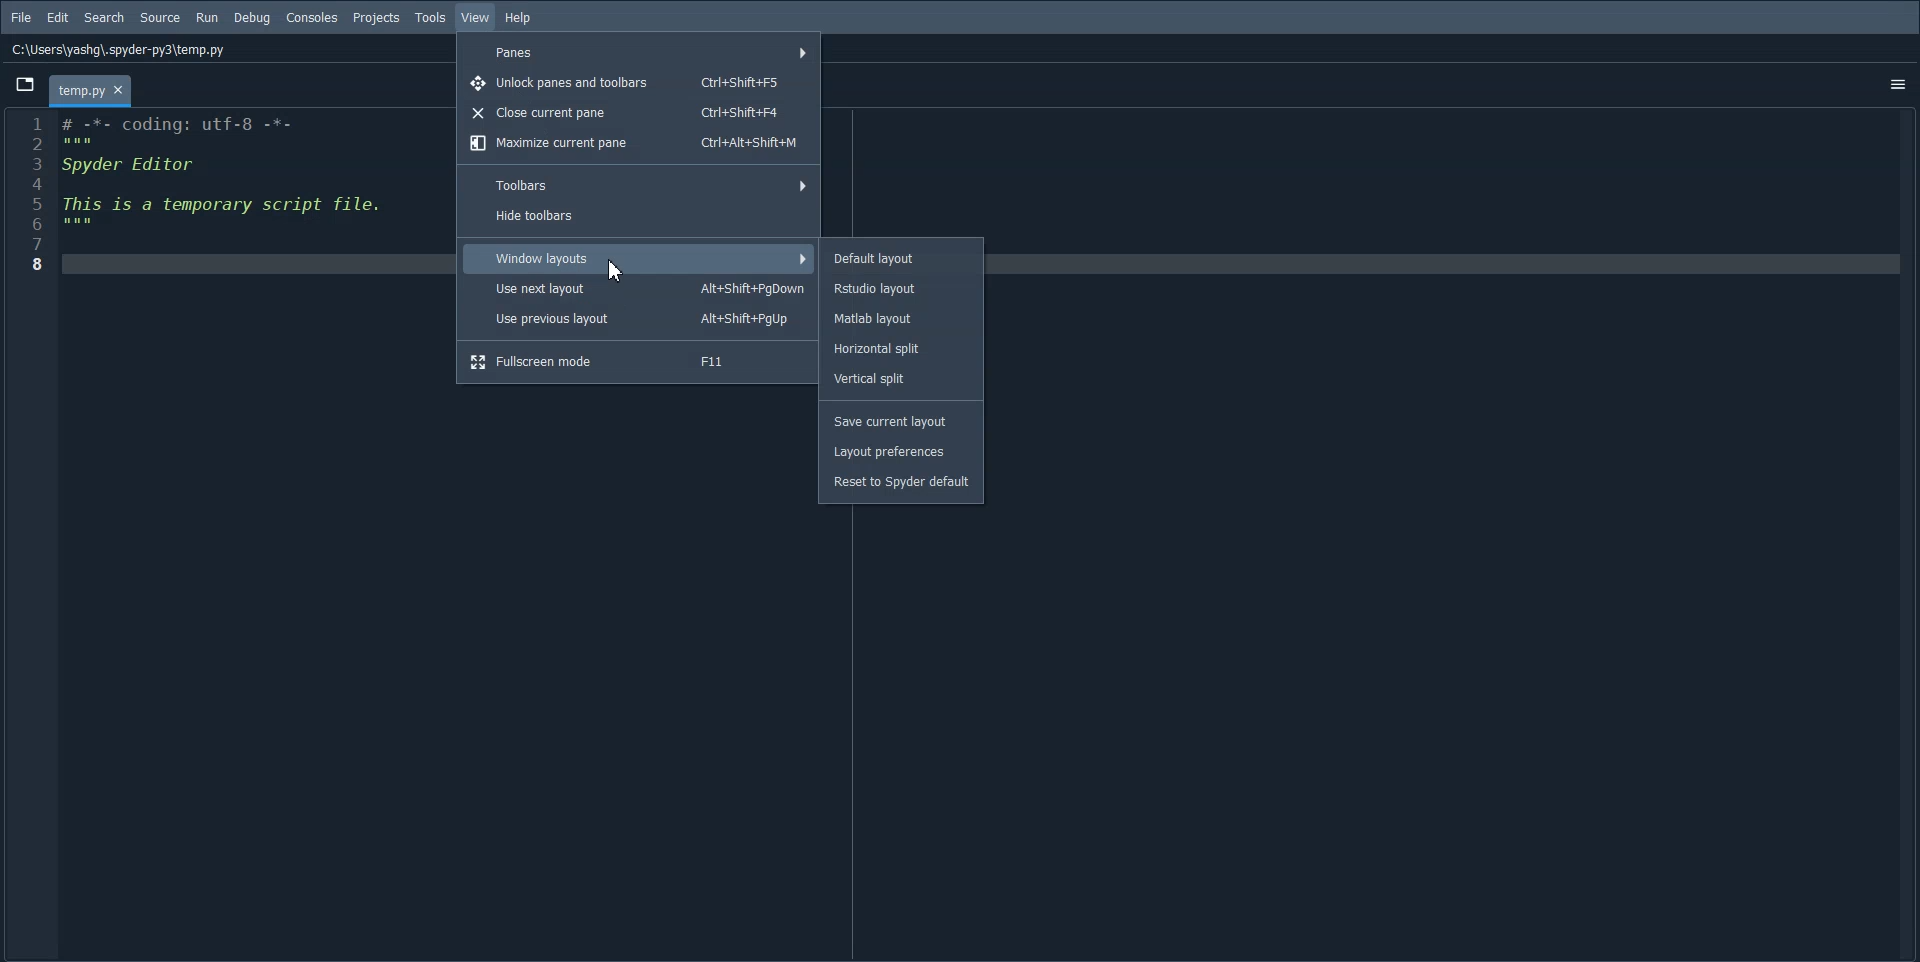  Describe the element at coordinates (207, 18) in the screenshot. I see `Run` at that location.